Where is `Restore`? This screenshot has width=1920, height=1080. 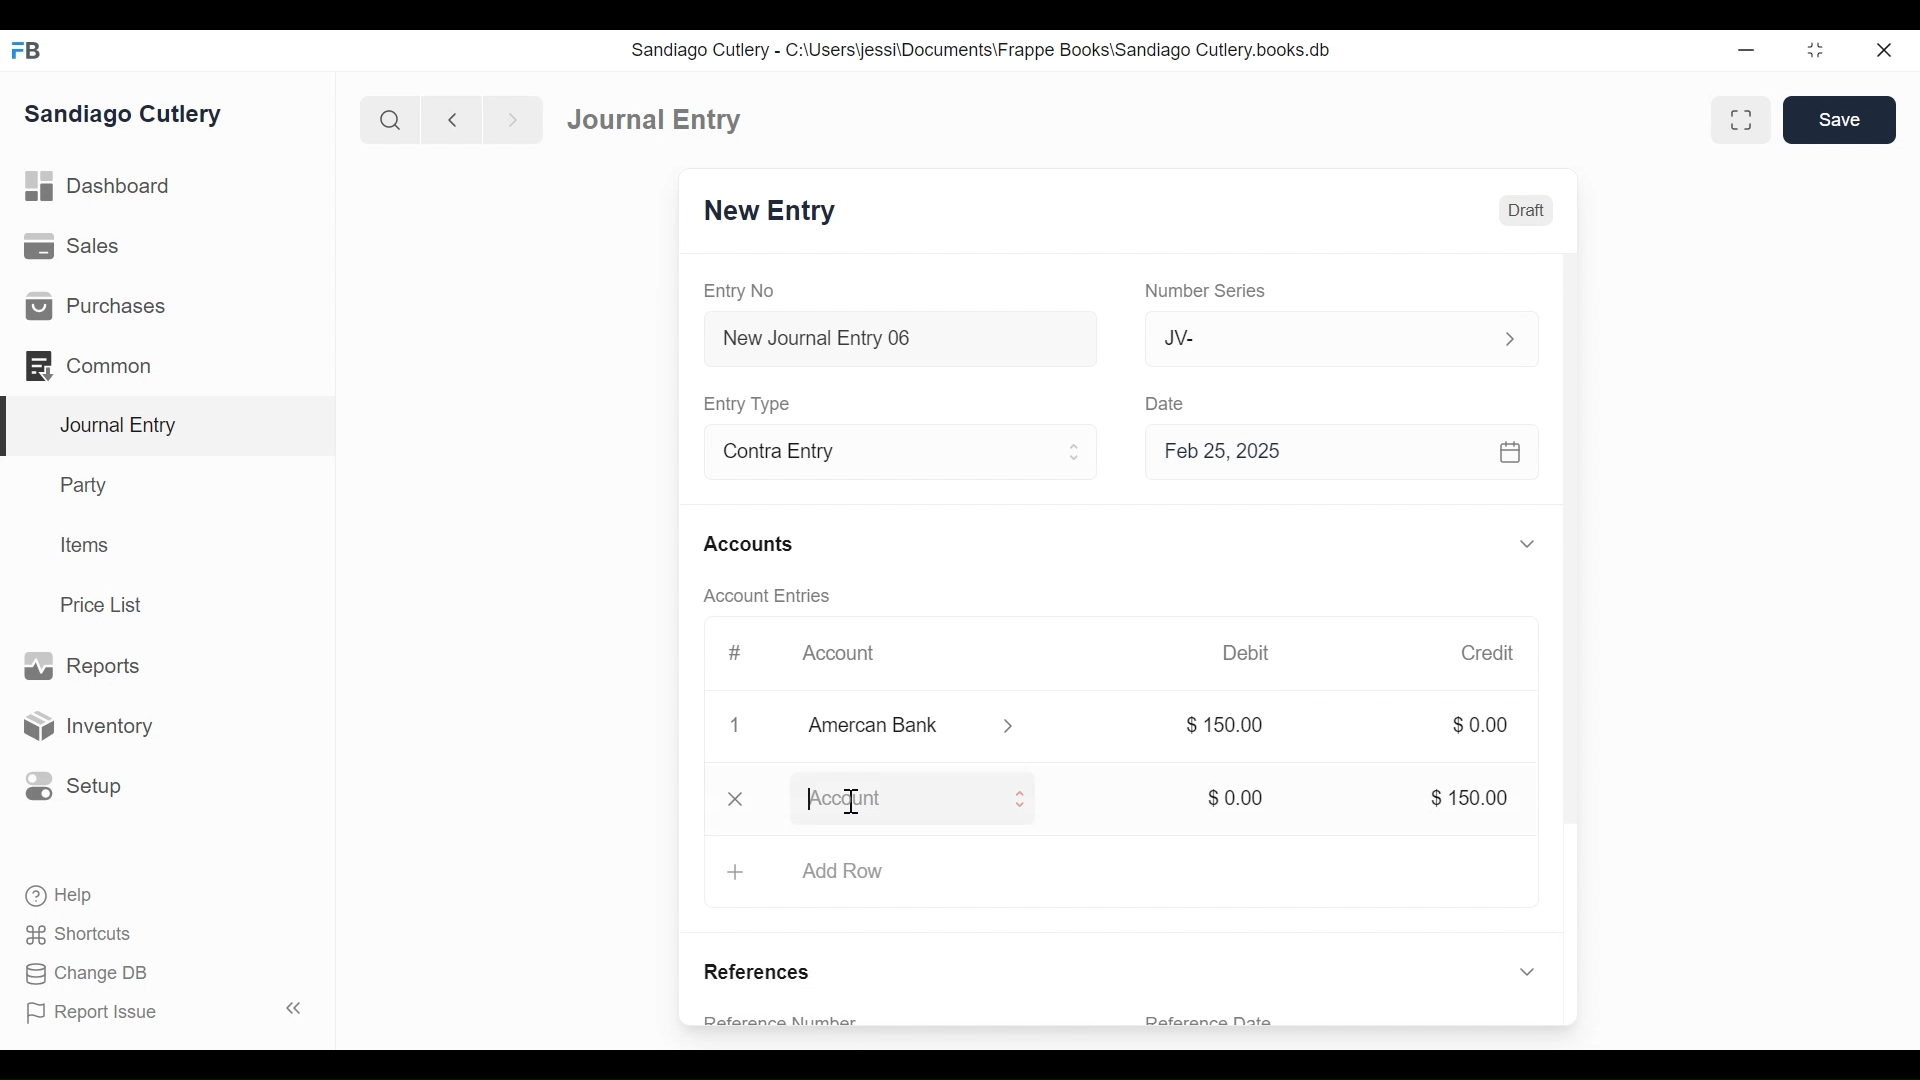 Restore is located at coordinates (1818, 49).